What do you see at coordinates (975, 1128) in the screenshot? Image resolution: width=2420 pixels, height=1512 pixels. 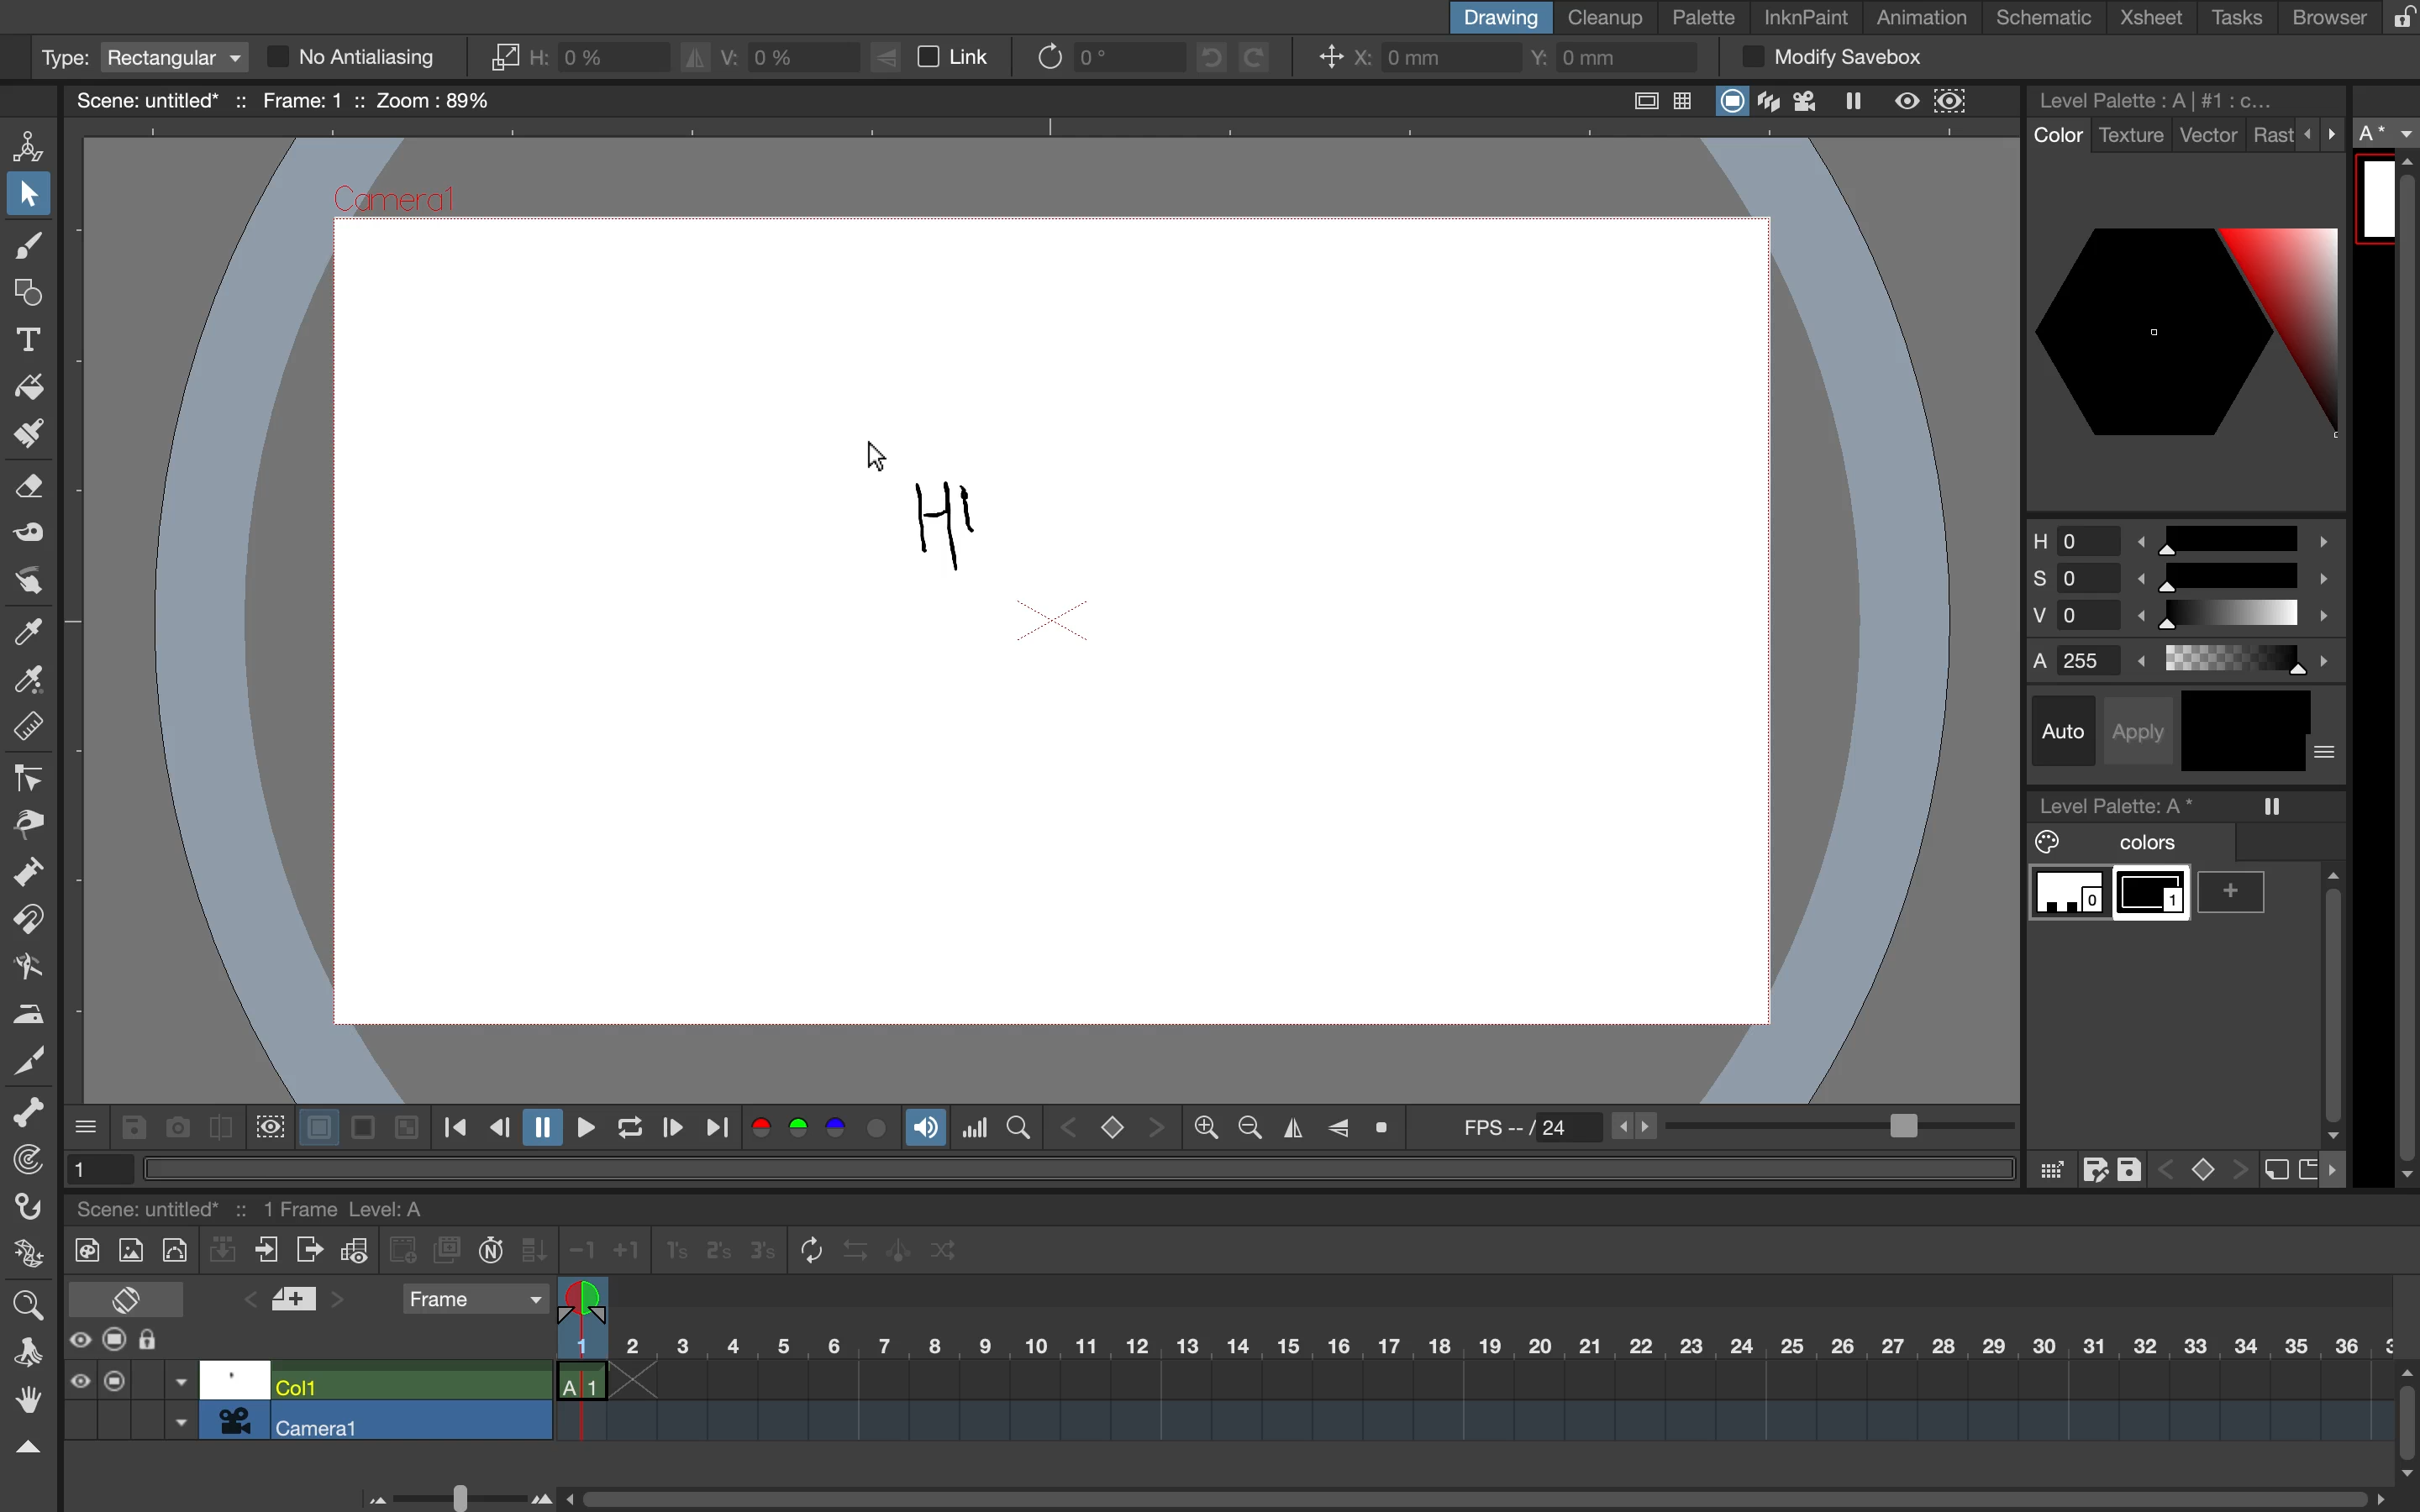 I see `histogram` at bounding box center [975, 1128].